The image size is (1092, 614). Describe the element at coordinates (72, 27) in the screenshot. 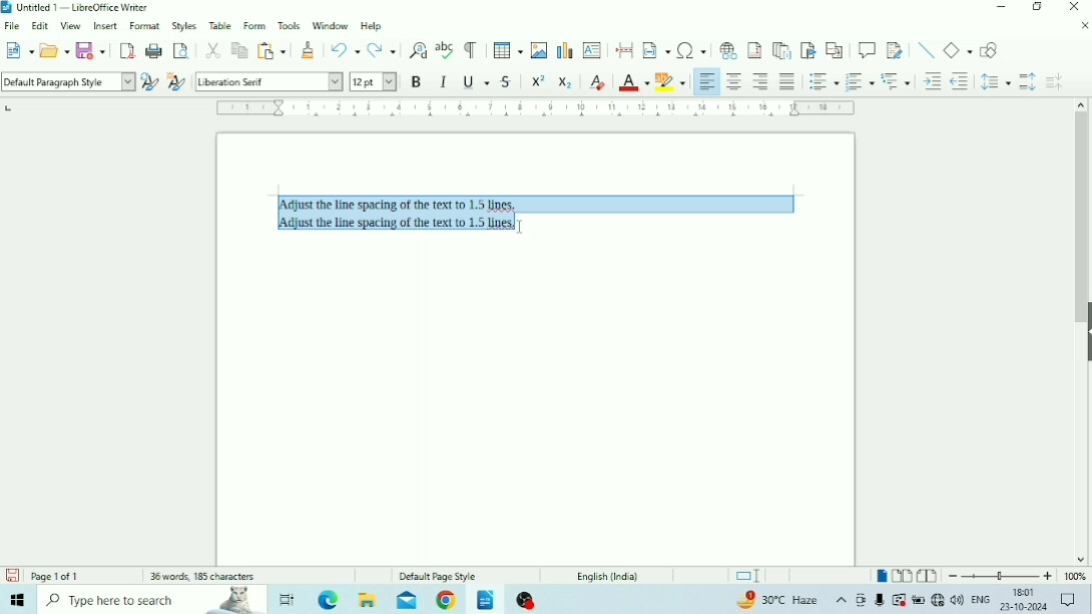

I see `View` at that location.